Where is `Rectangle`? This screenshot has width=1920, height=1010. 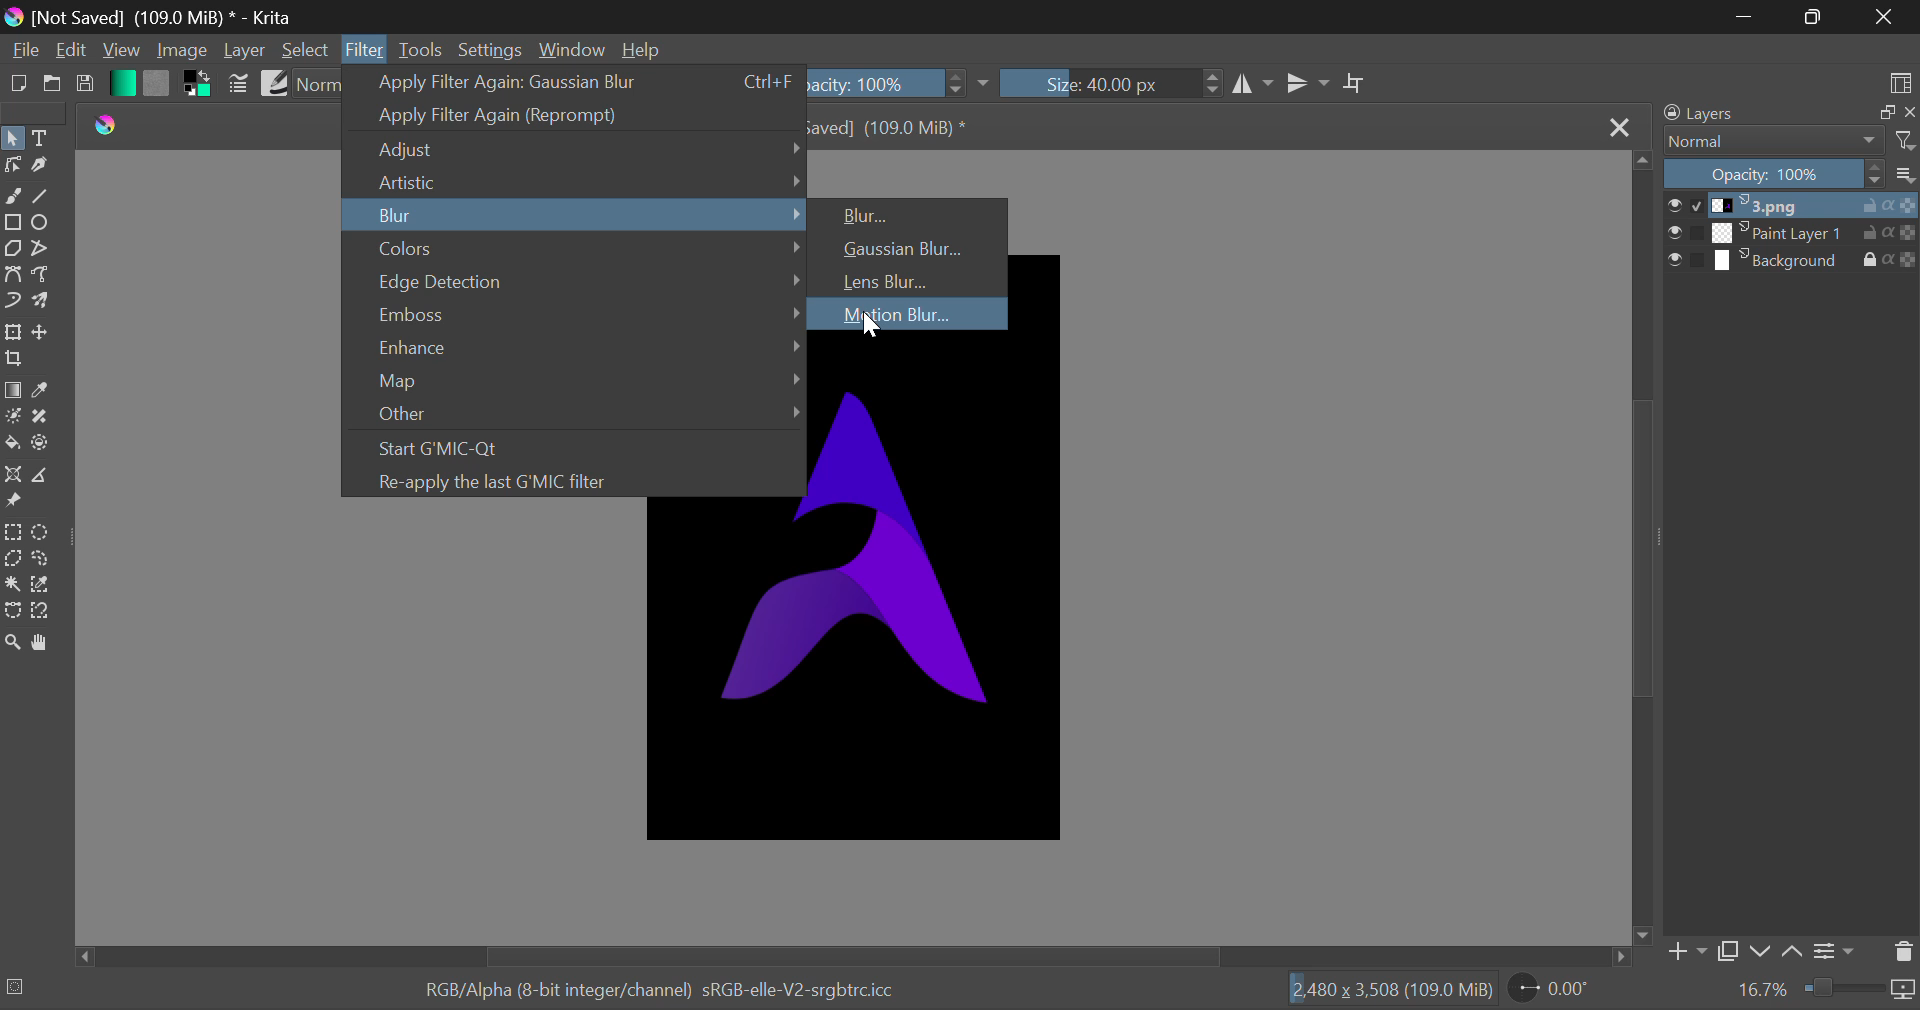 Rectangle is located at coordinates (12, 221).